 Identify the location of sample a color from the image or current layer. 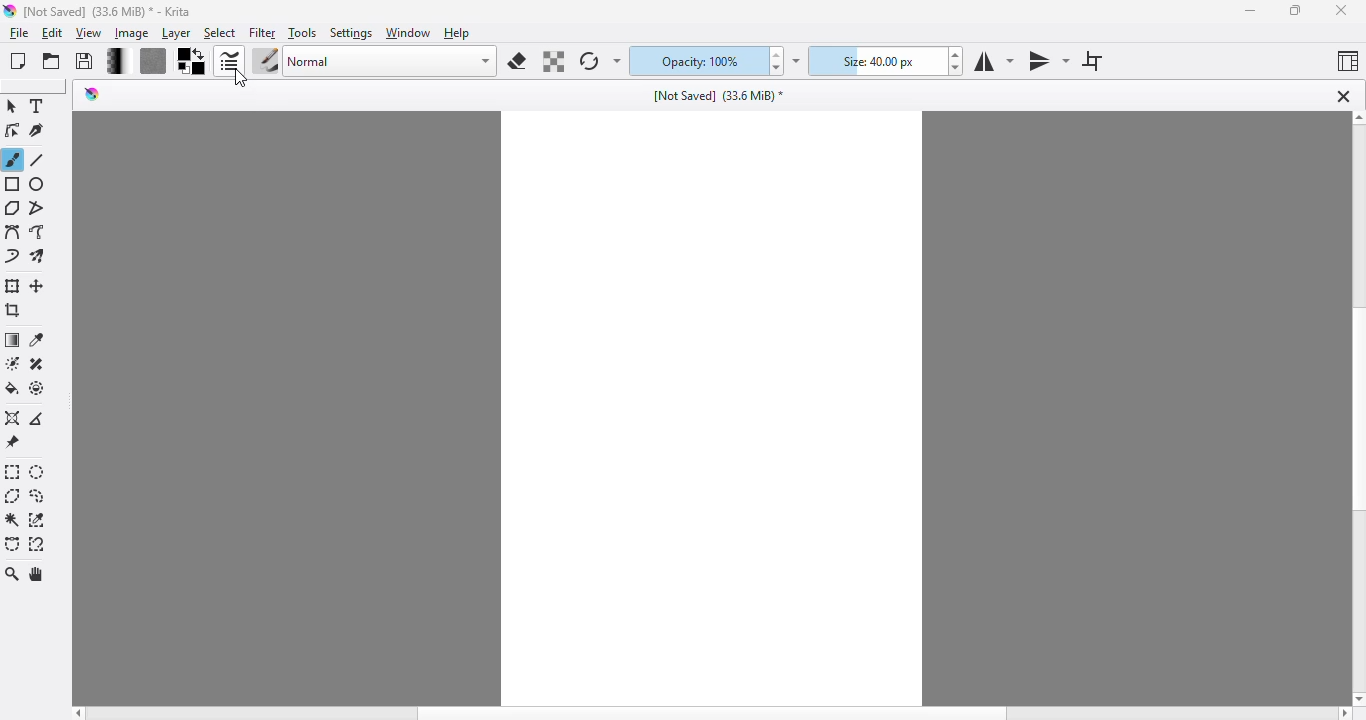
(37, 339).